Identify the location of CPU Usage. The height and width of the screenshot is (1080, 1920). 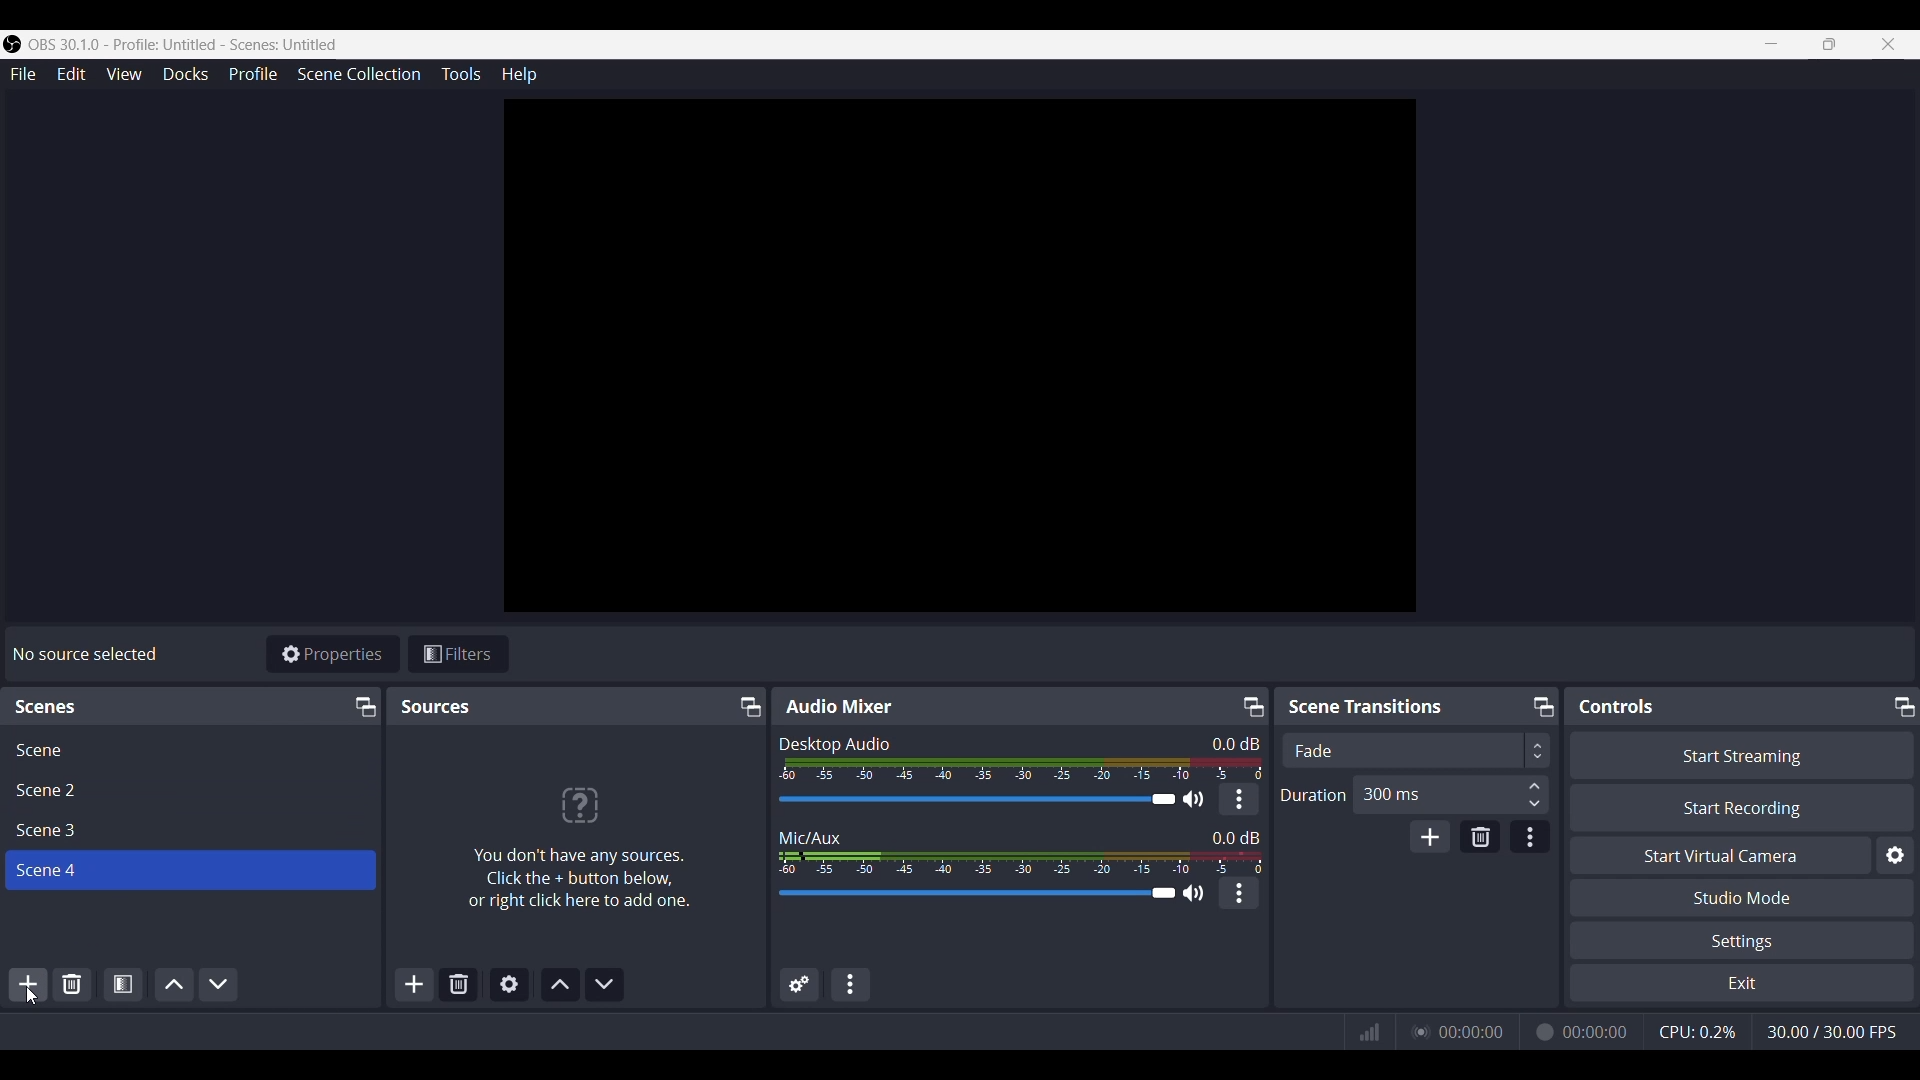
(1696, 1030).